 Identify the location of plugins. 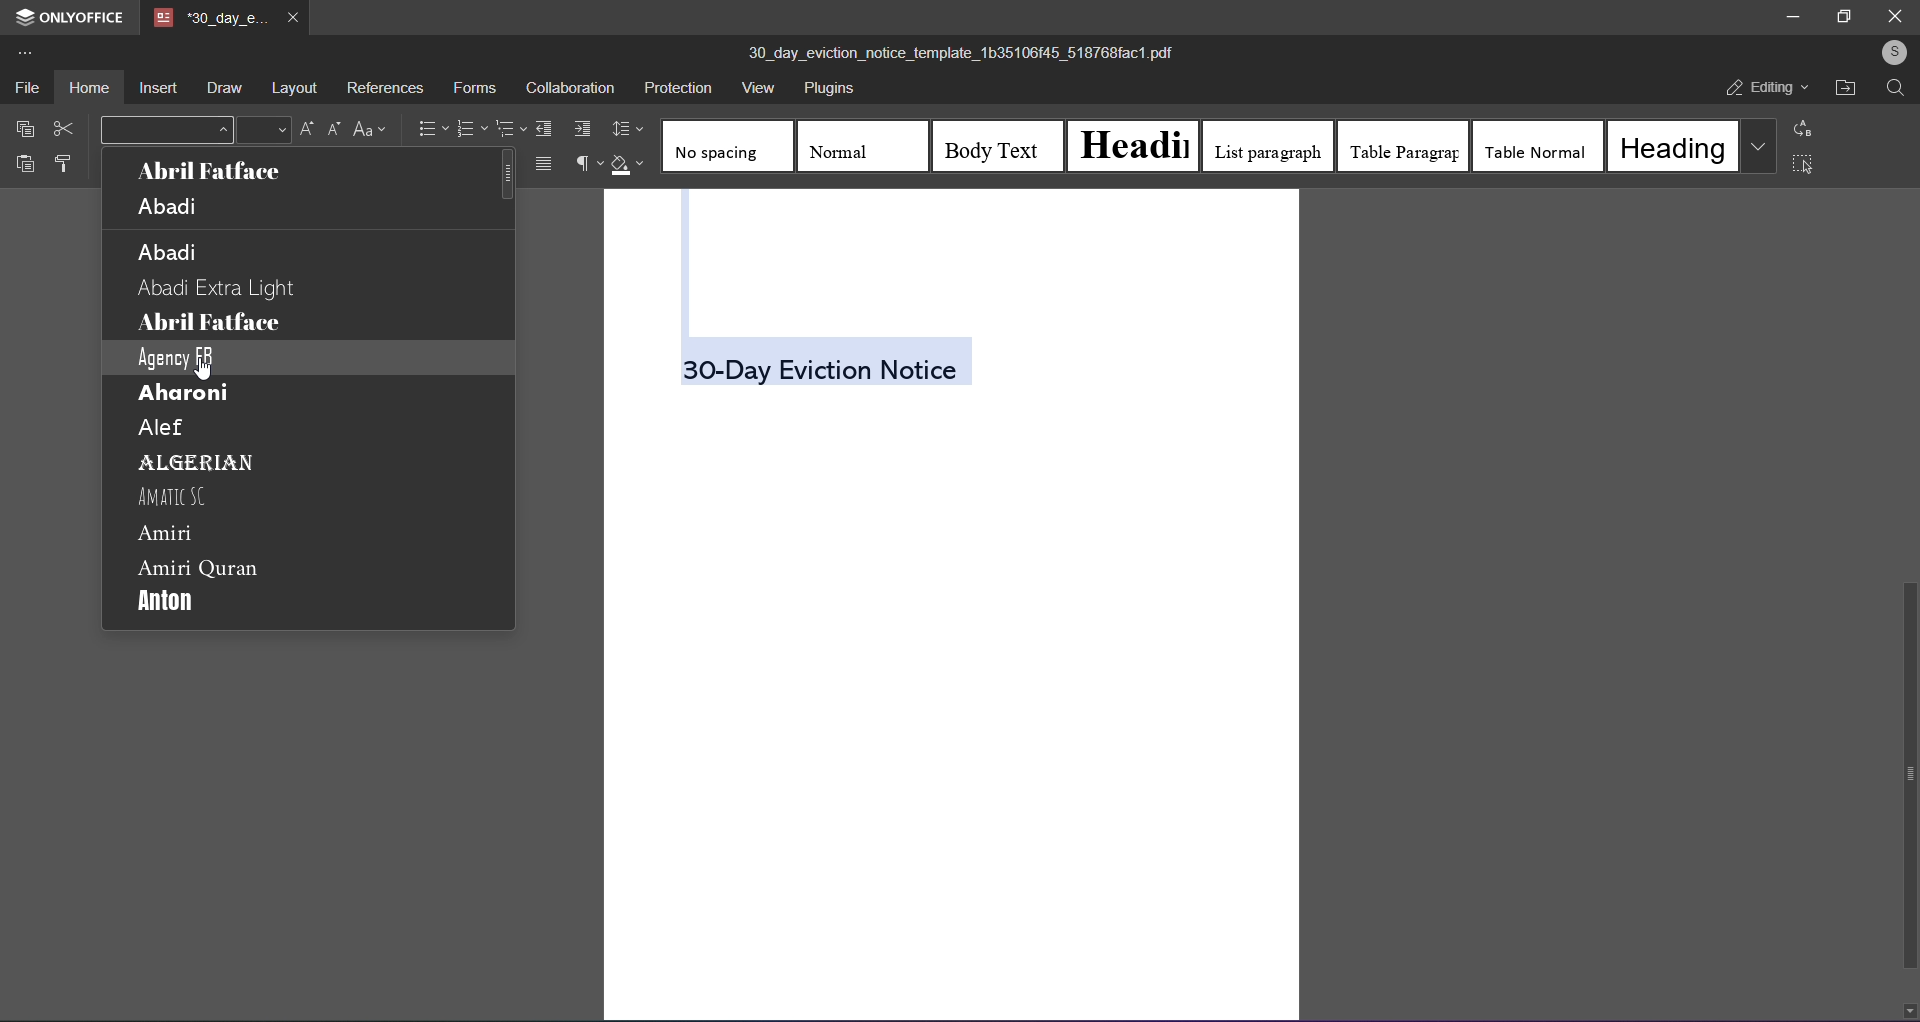
(825, 91).